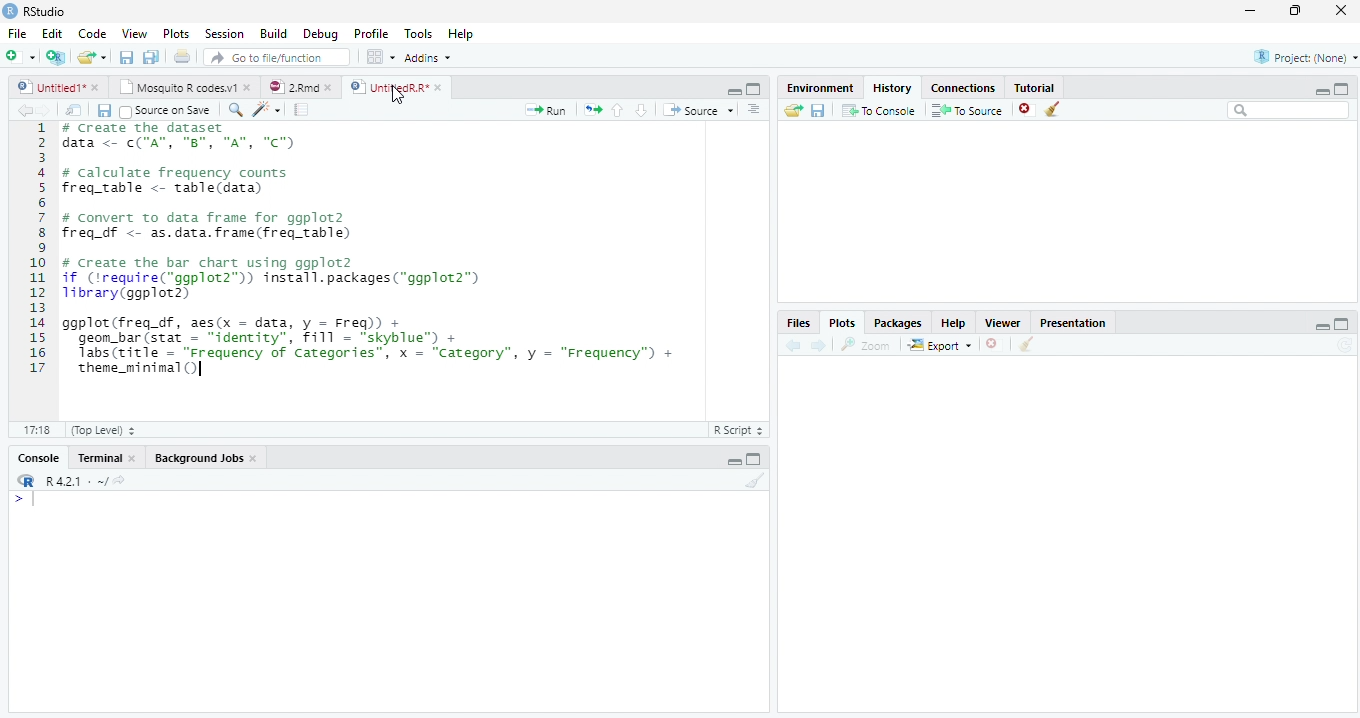  I want to click on Clear Console, so click(1052, 108).